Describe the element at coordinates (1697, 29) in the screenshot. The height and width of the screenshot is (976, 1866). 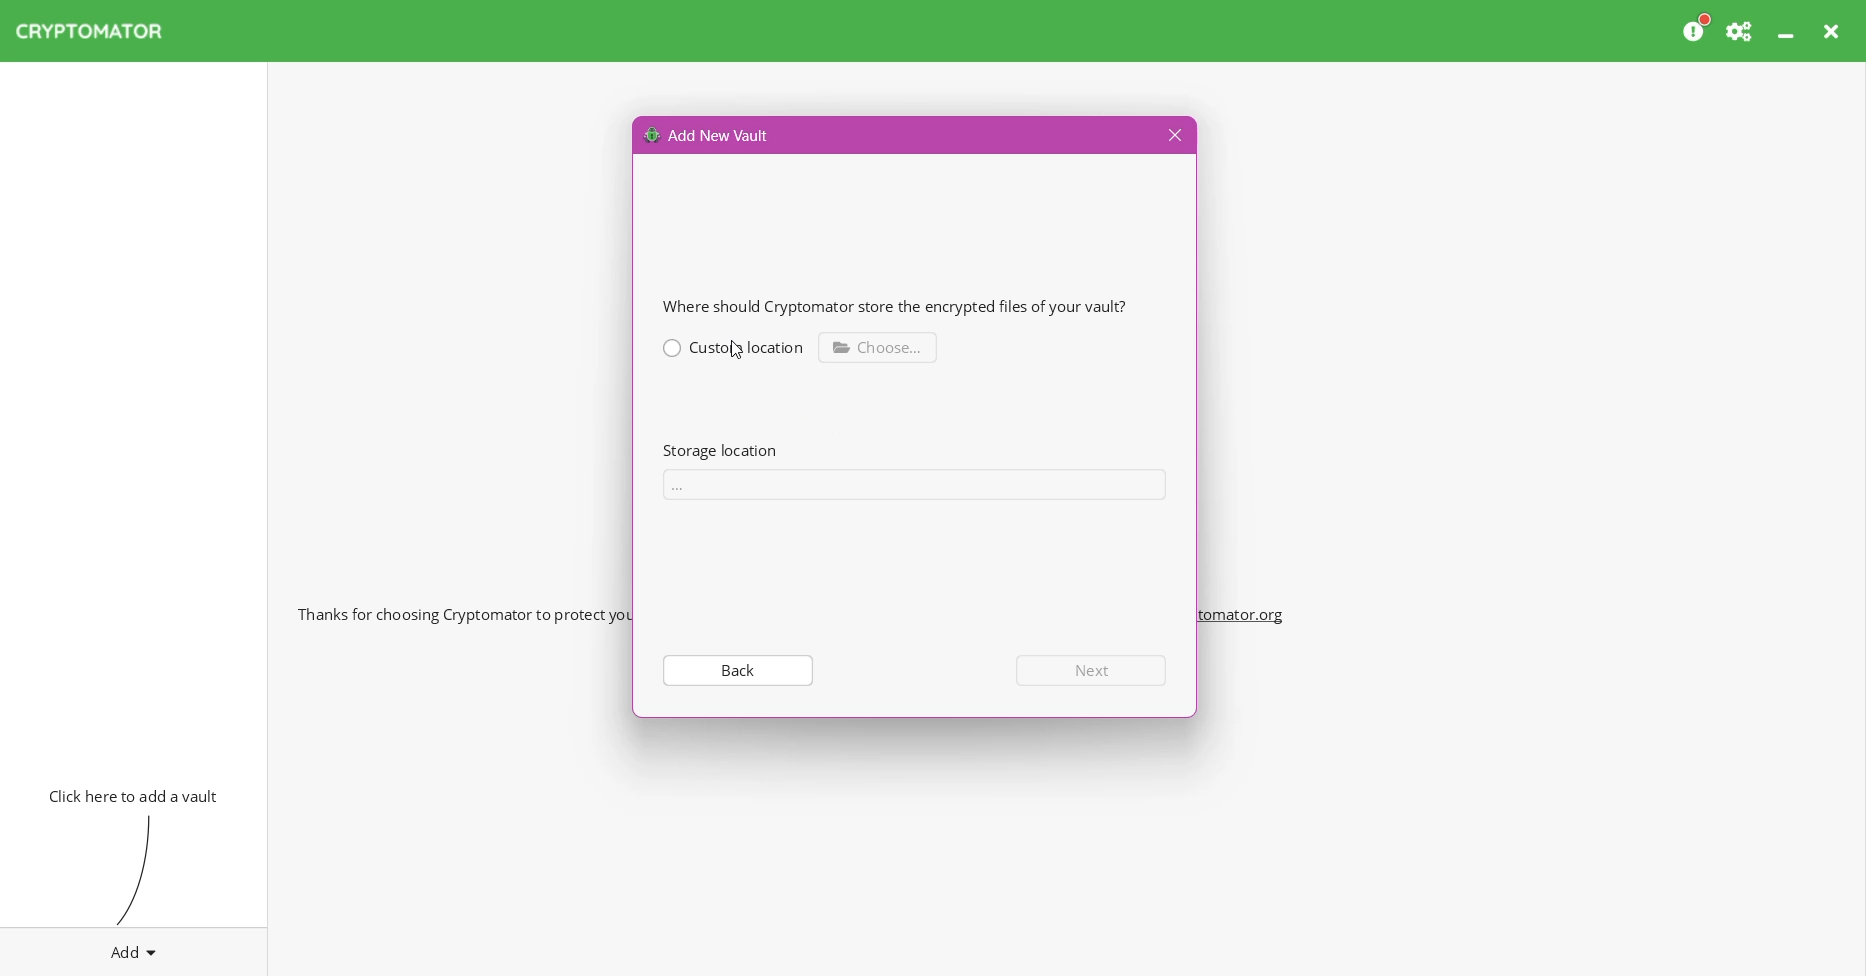
I see `Please consider donating` at that location.